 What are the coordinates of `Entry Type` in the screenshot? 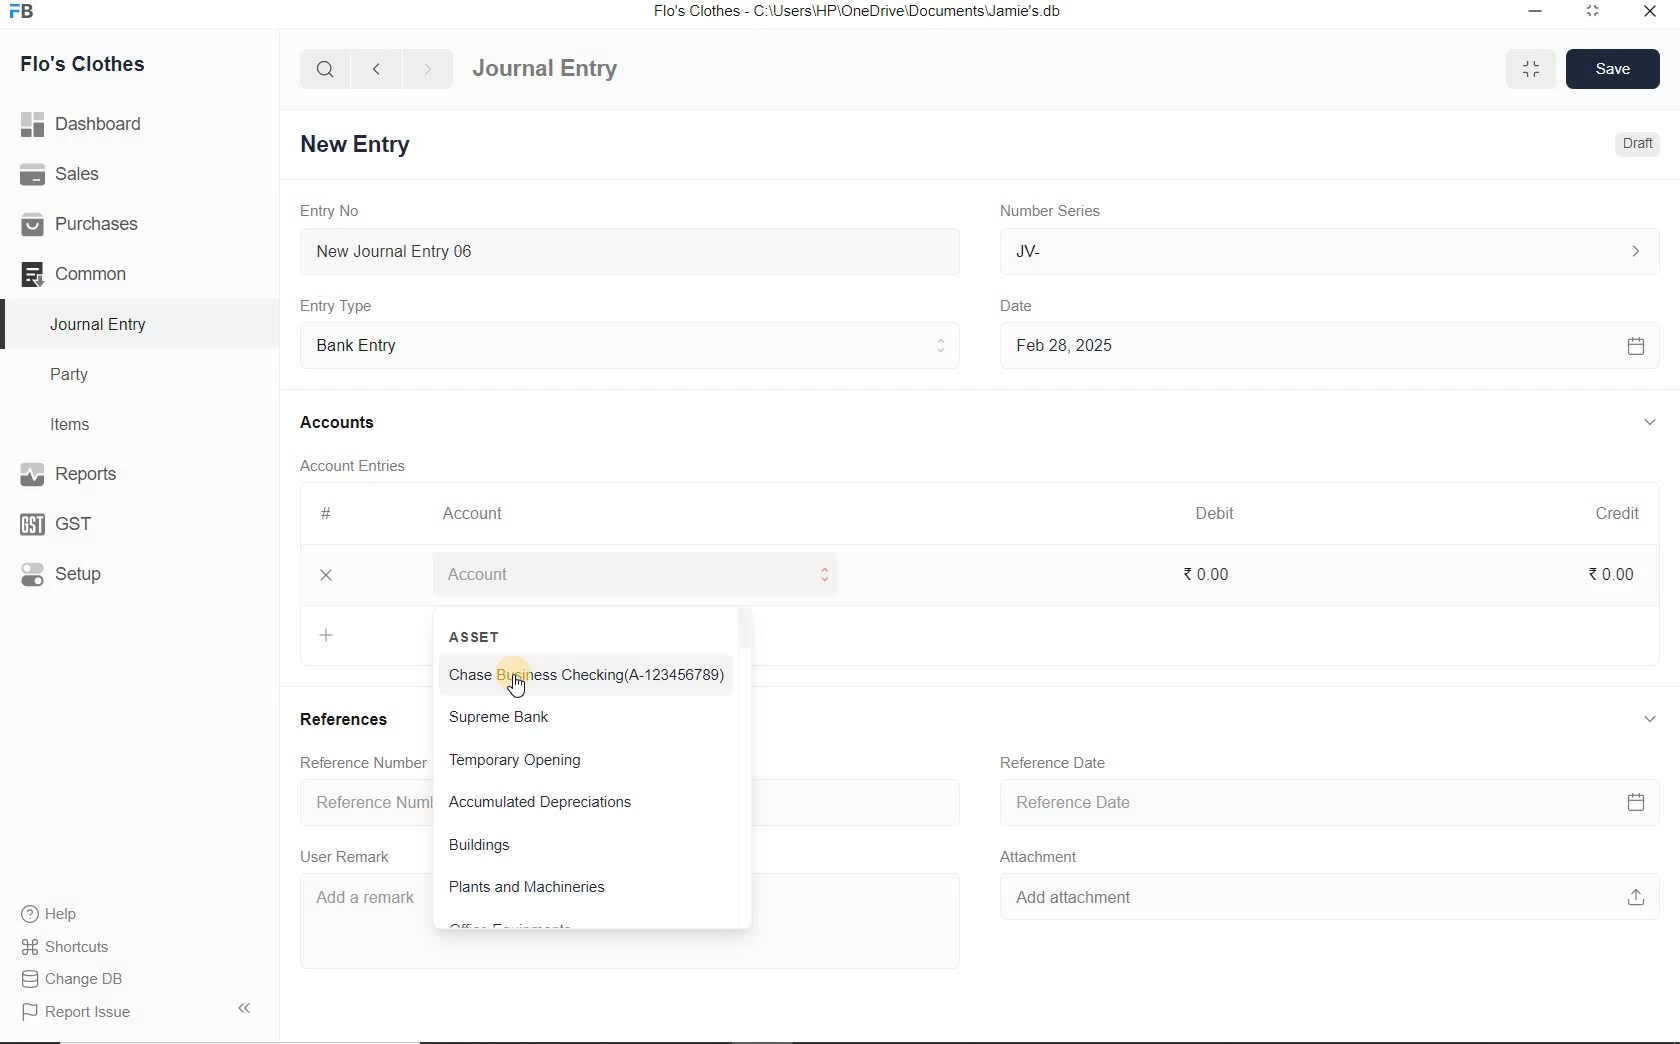 It's located at (343, 305).